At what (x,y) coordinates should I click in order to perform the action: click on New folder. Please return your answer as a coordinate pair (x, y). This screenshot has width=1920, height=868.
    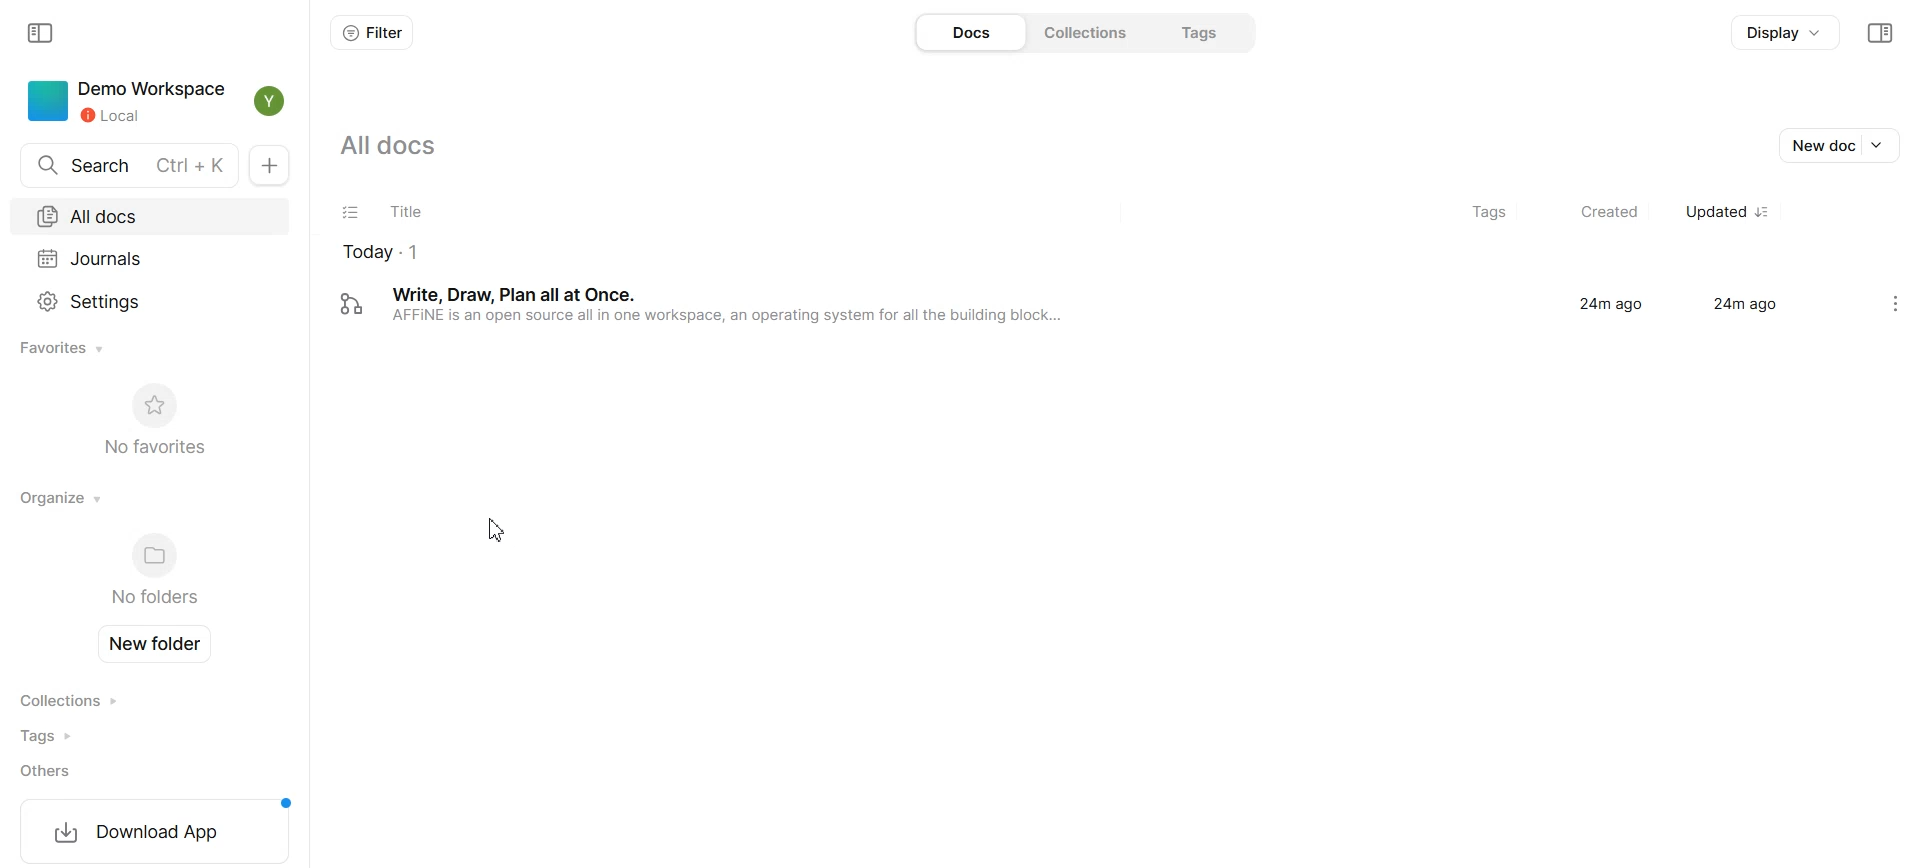
    Looking at the image, I should click on (160, 644).